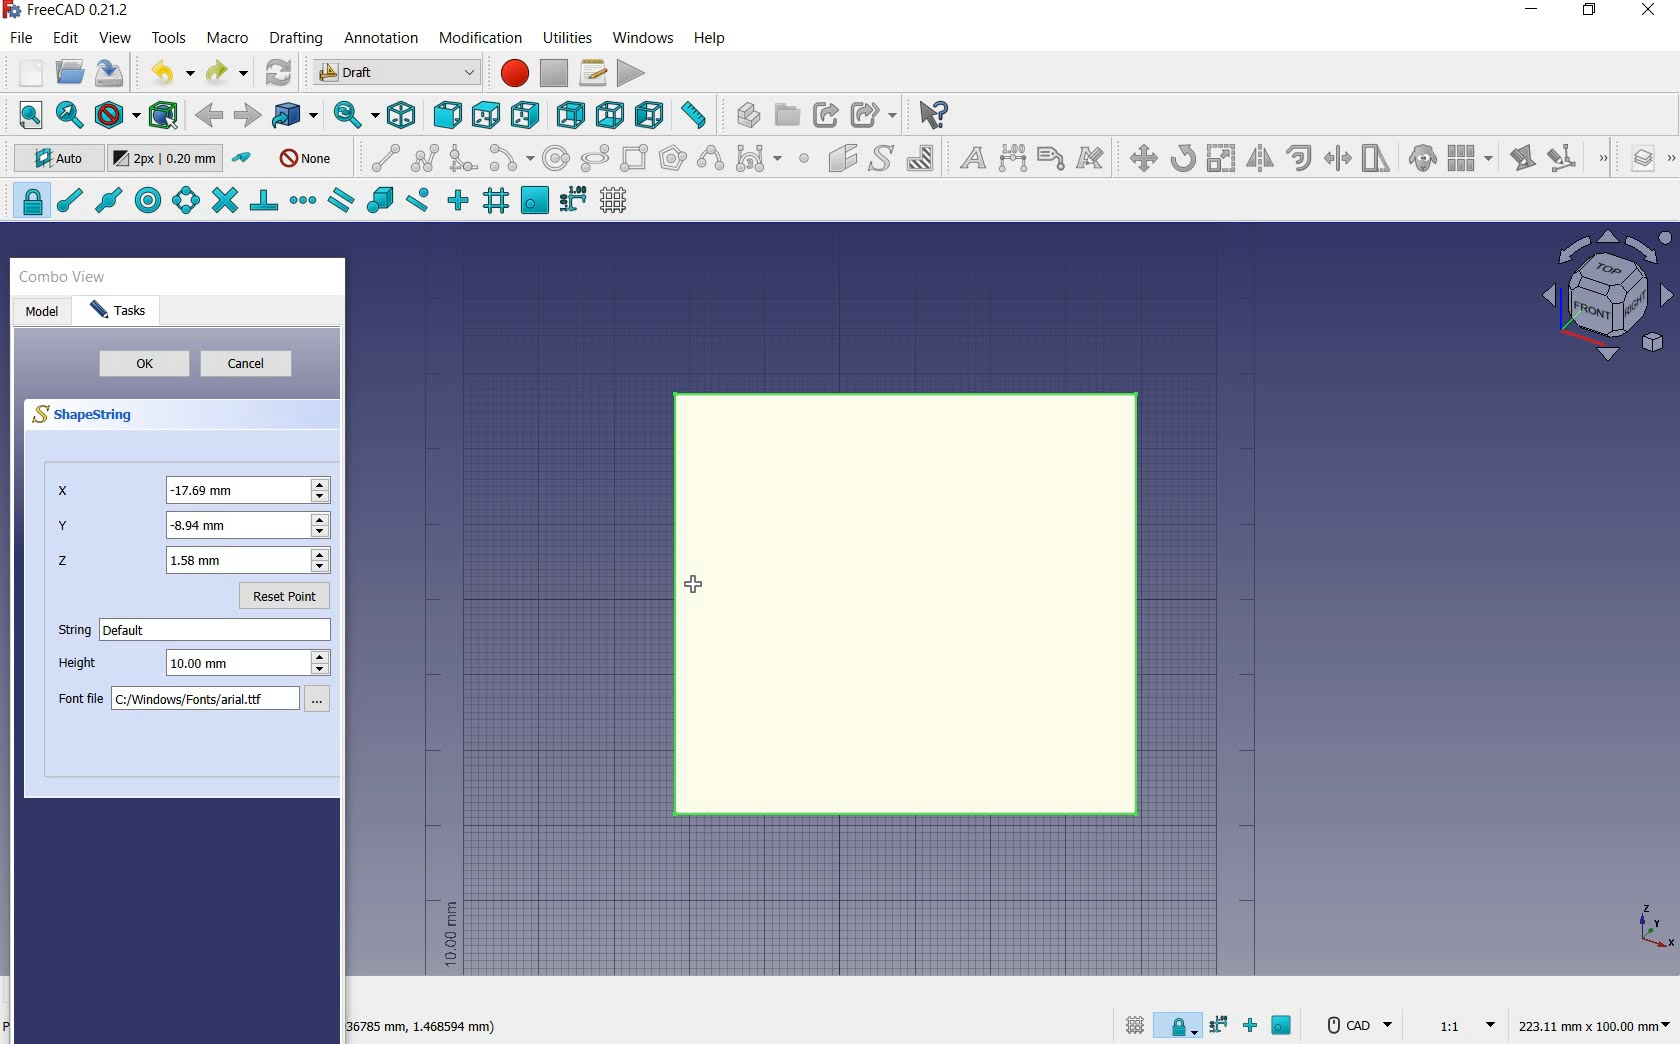 This screenshot has height=1044, width=1680. Describe the element at coordinates (673, 157) in the screenshot. I see `polygon` at that location.